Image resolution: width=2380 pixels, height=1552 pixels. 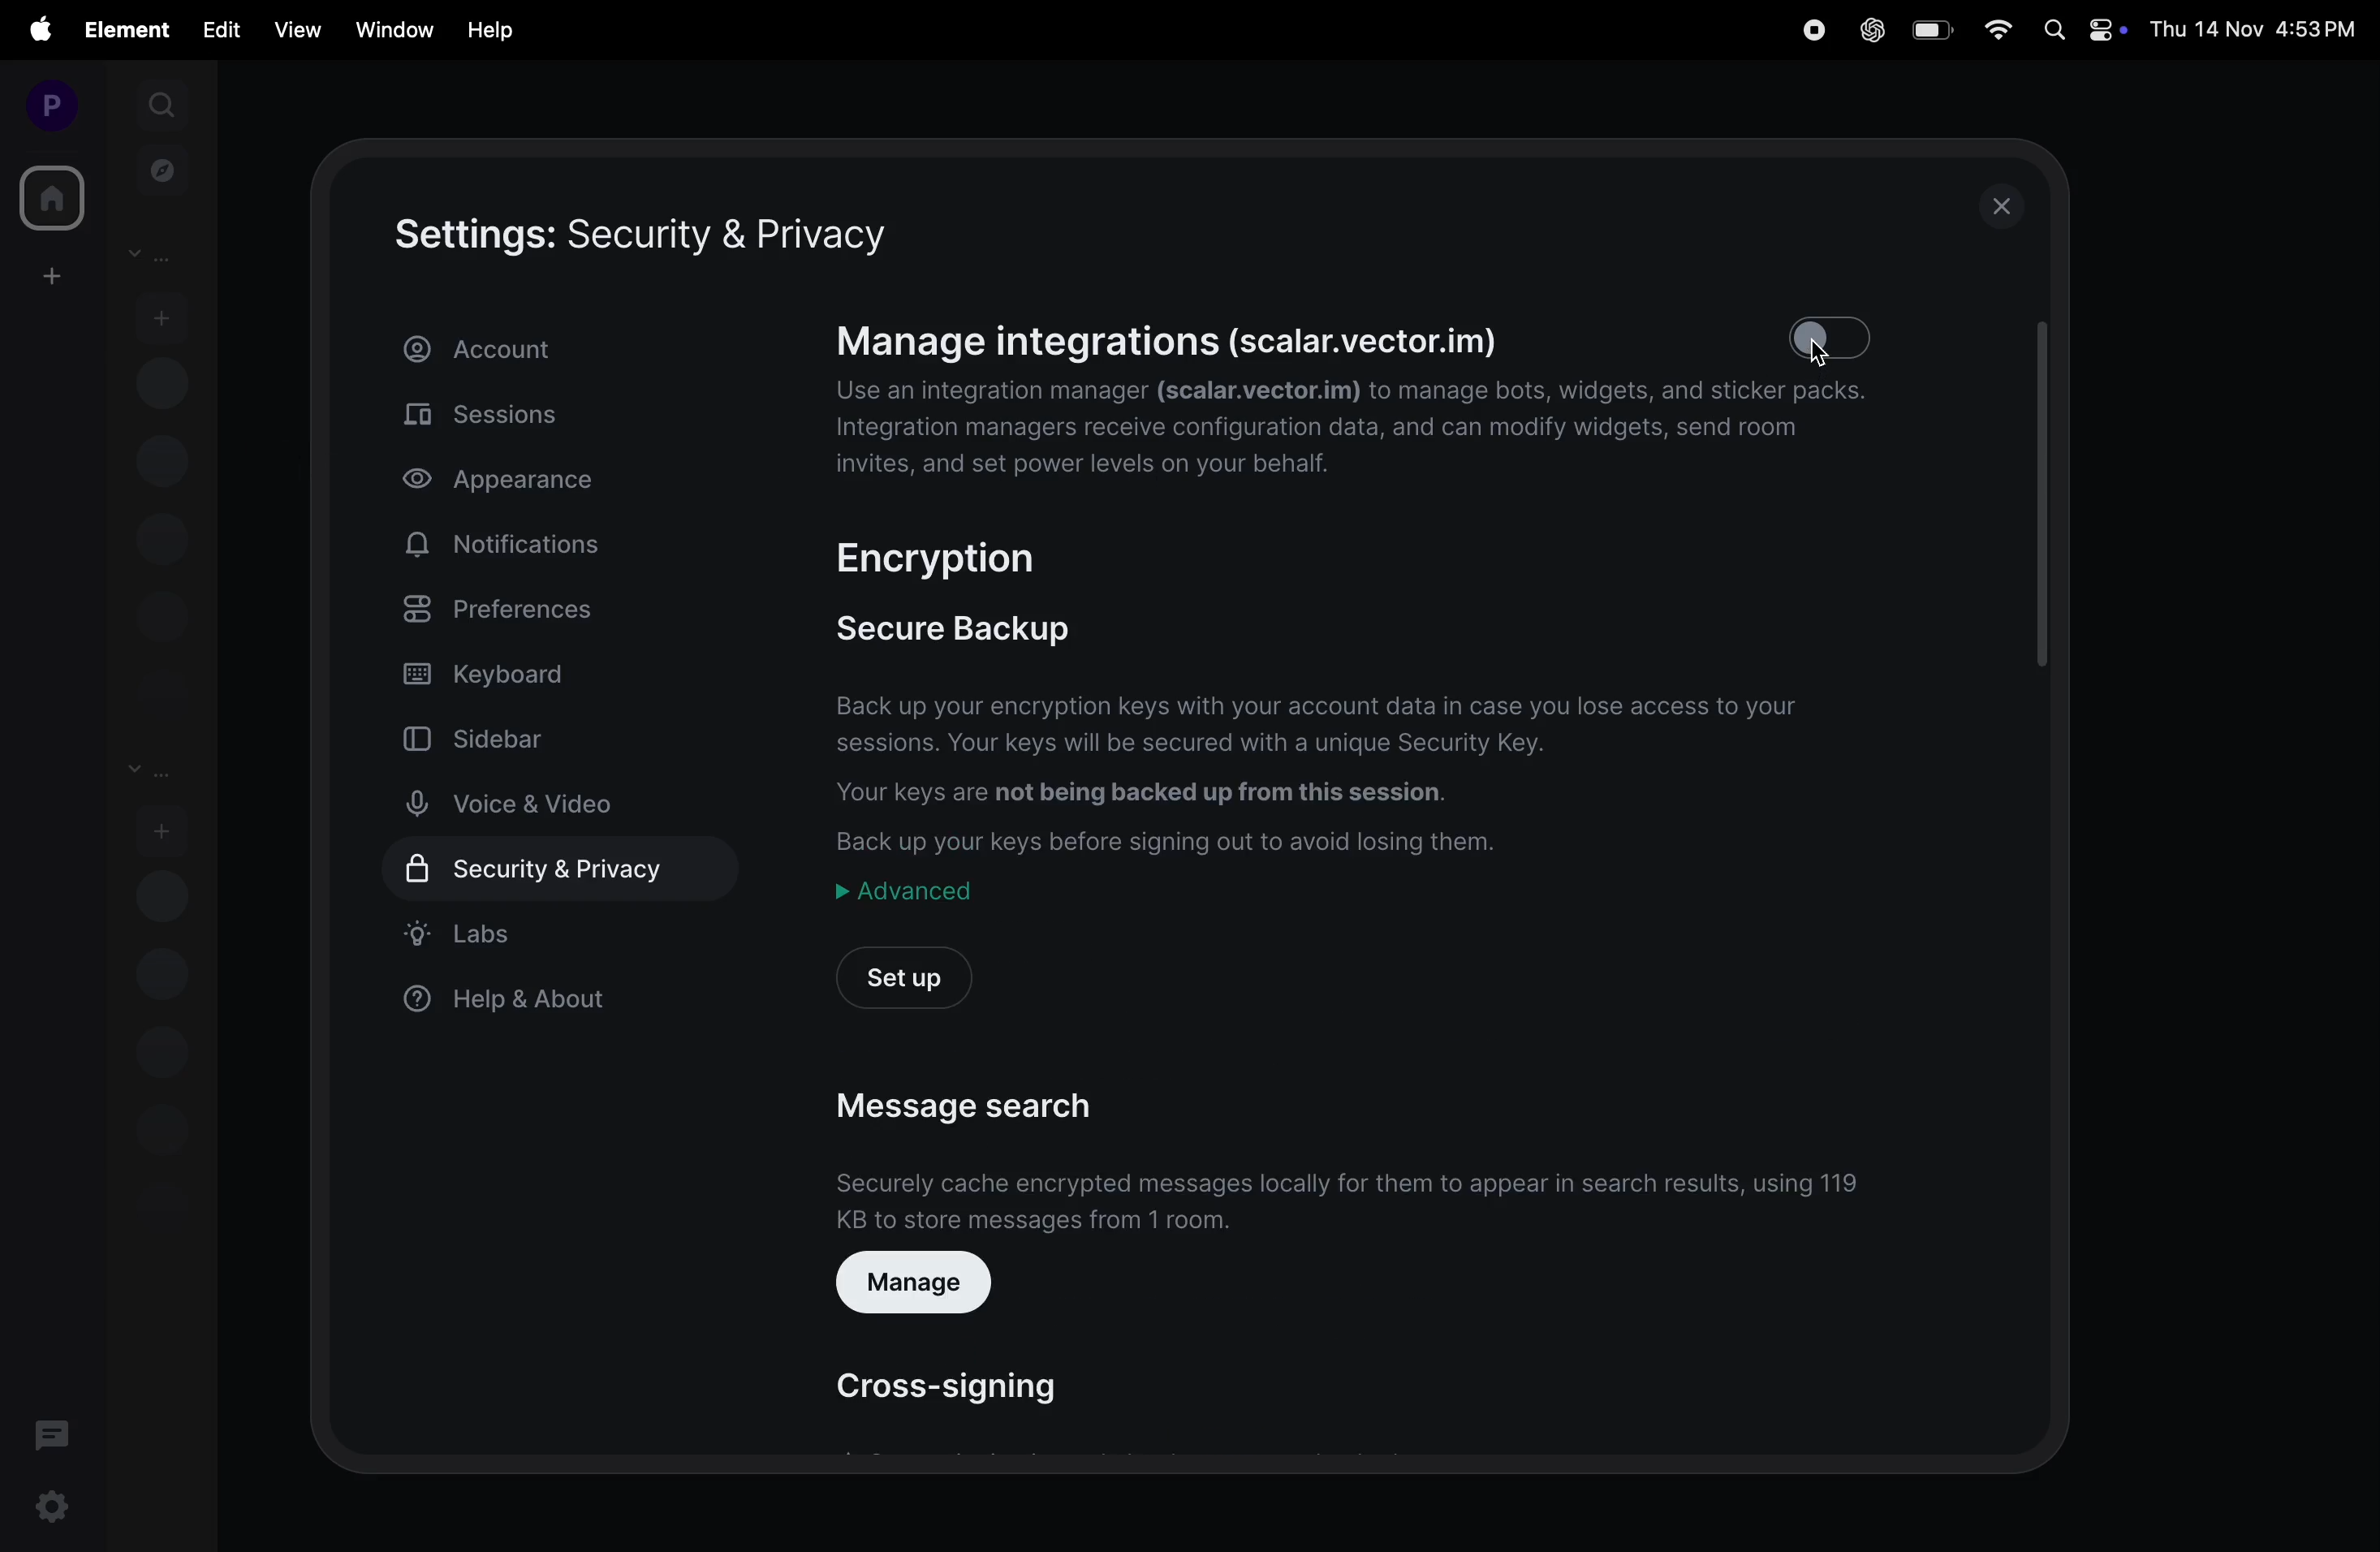 I want to click on apple menu, so click(x=35, y=29).